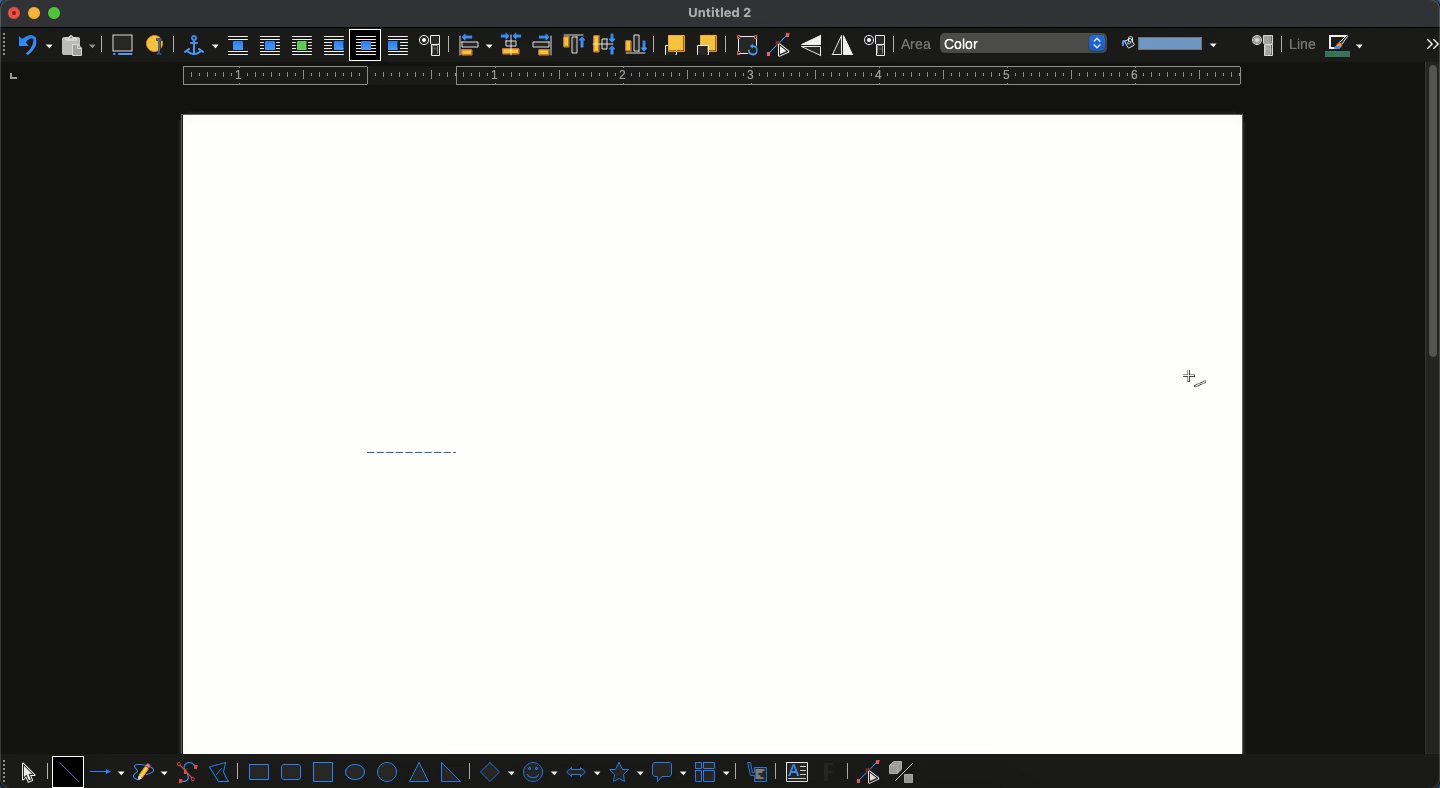 This screenshot has height=788, width=1440. Describe the element at coordinates (714, 614) in the screenshot. I see `page` at that location.